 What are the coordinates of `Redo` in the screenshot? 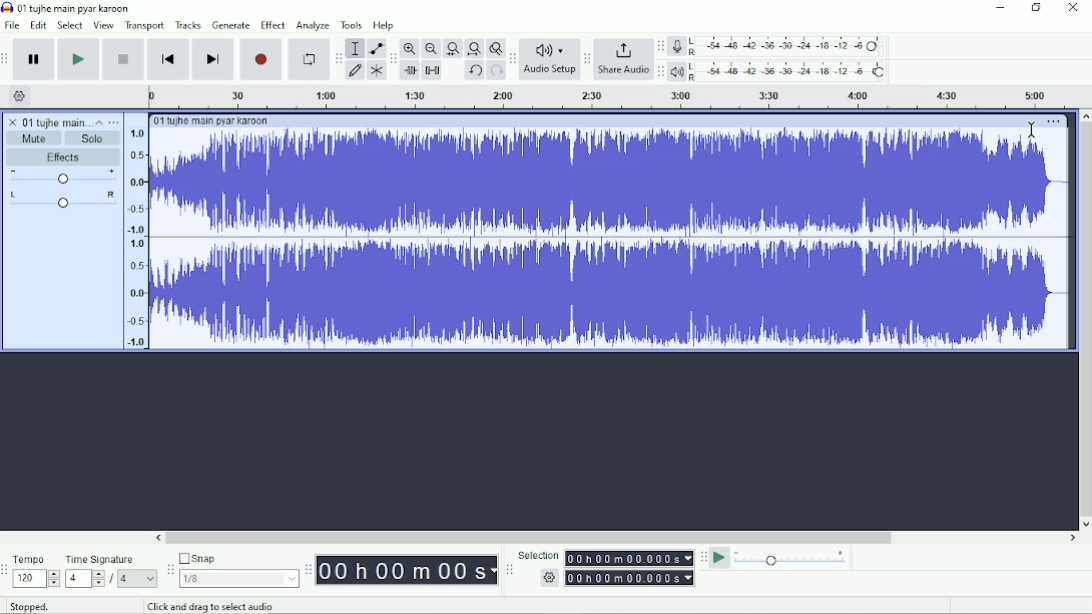 It's located at (496, 69).